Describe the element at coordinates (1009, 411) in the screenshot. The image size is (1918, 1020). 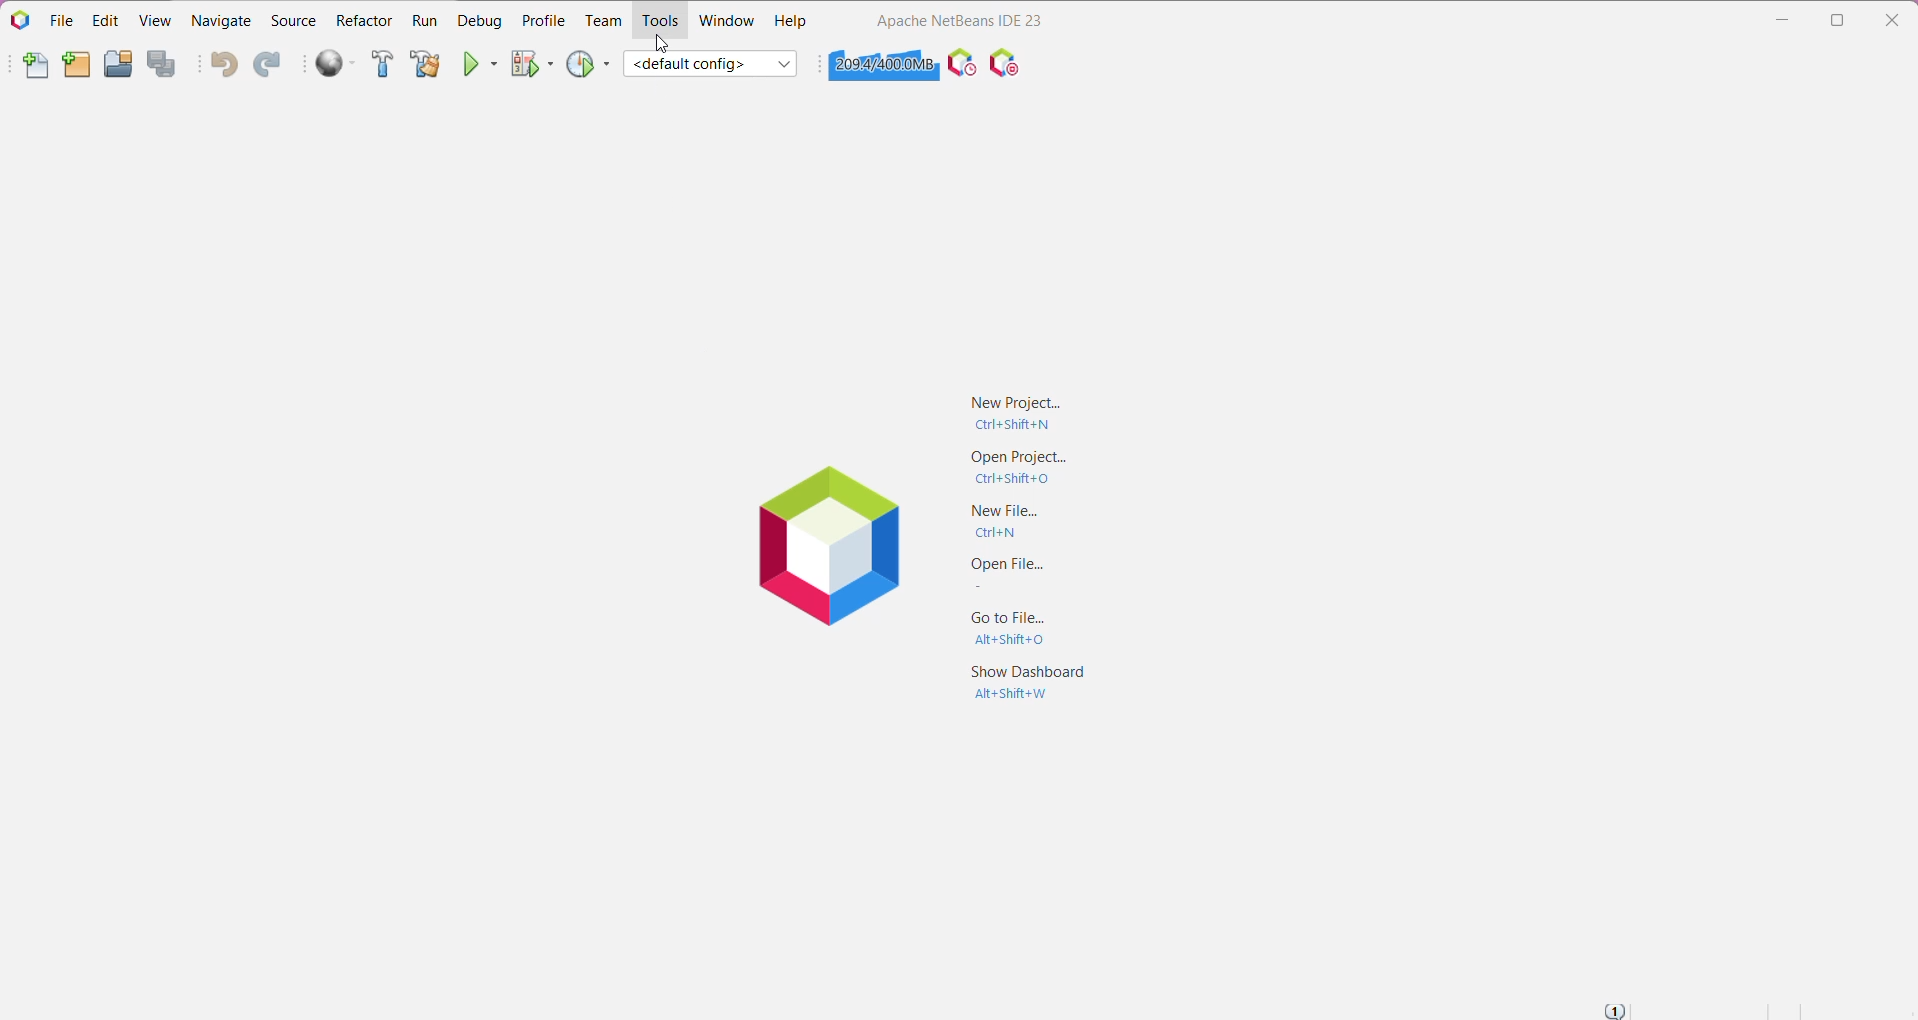
I see `New Project` at that location.